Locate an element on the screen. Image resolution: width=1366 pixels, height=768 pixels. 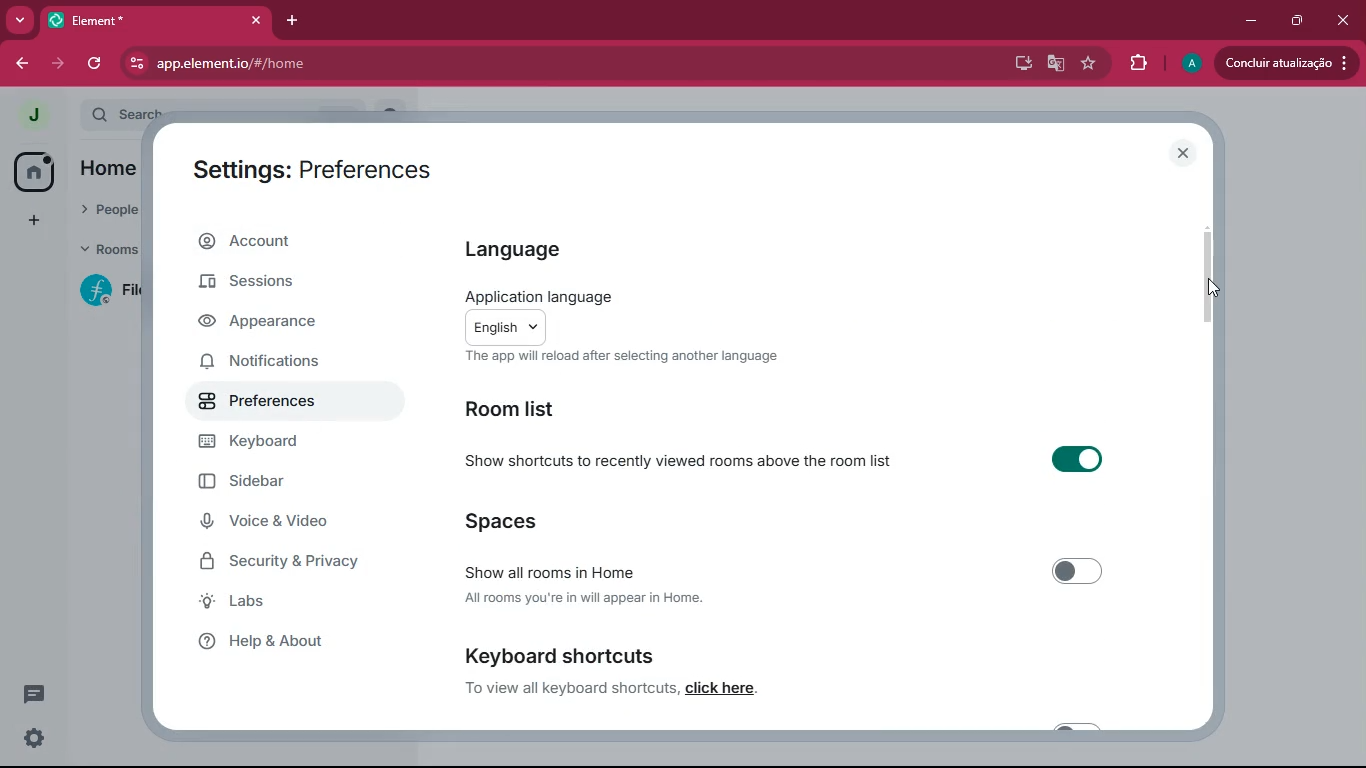
keyboard is located at coordinates (276, 445).